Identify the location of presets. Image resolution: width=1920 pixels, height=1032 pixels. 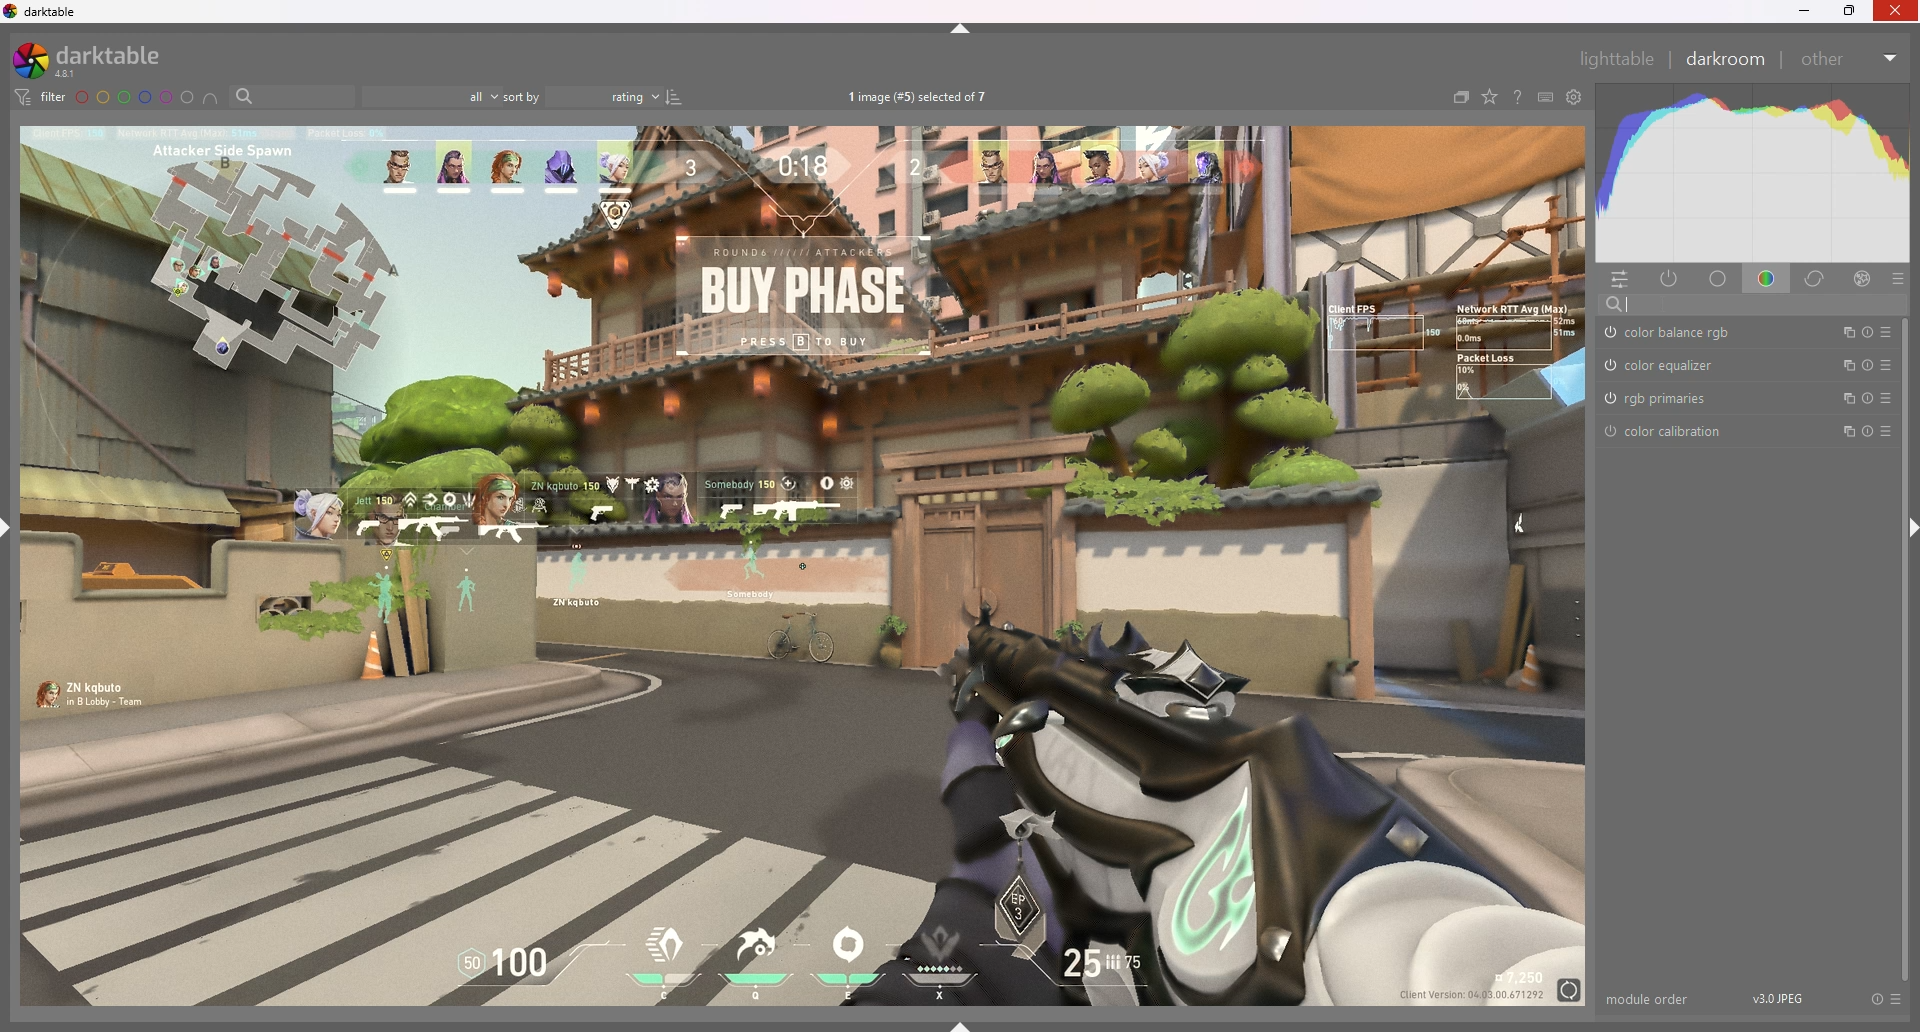
(1886, 399).